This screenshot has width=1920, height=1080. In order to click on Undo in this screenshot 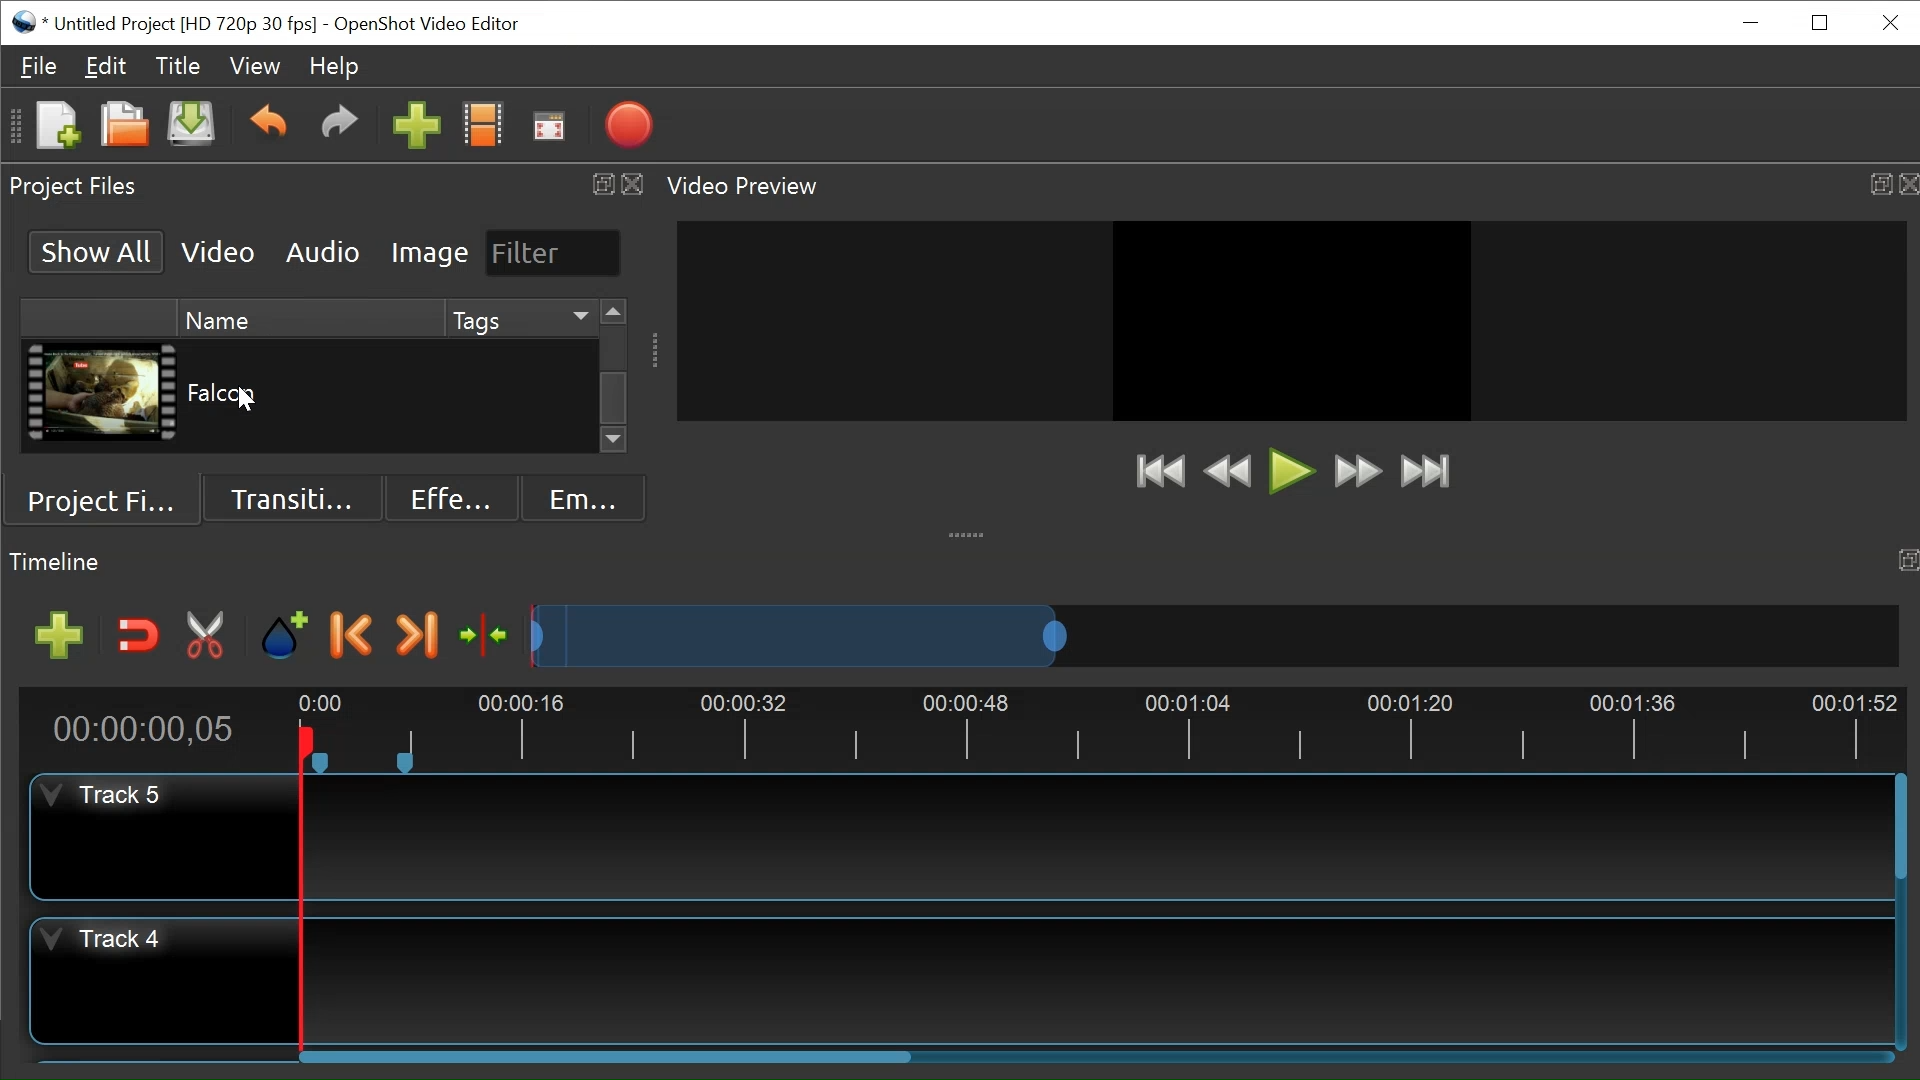, I will do `click(268, 125)`.